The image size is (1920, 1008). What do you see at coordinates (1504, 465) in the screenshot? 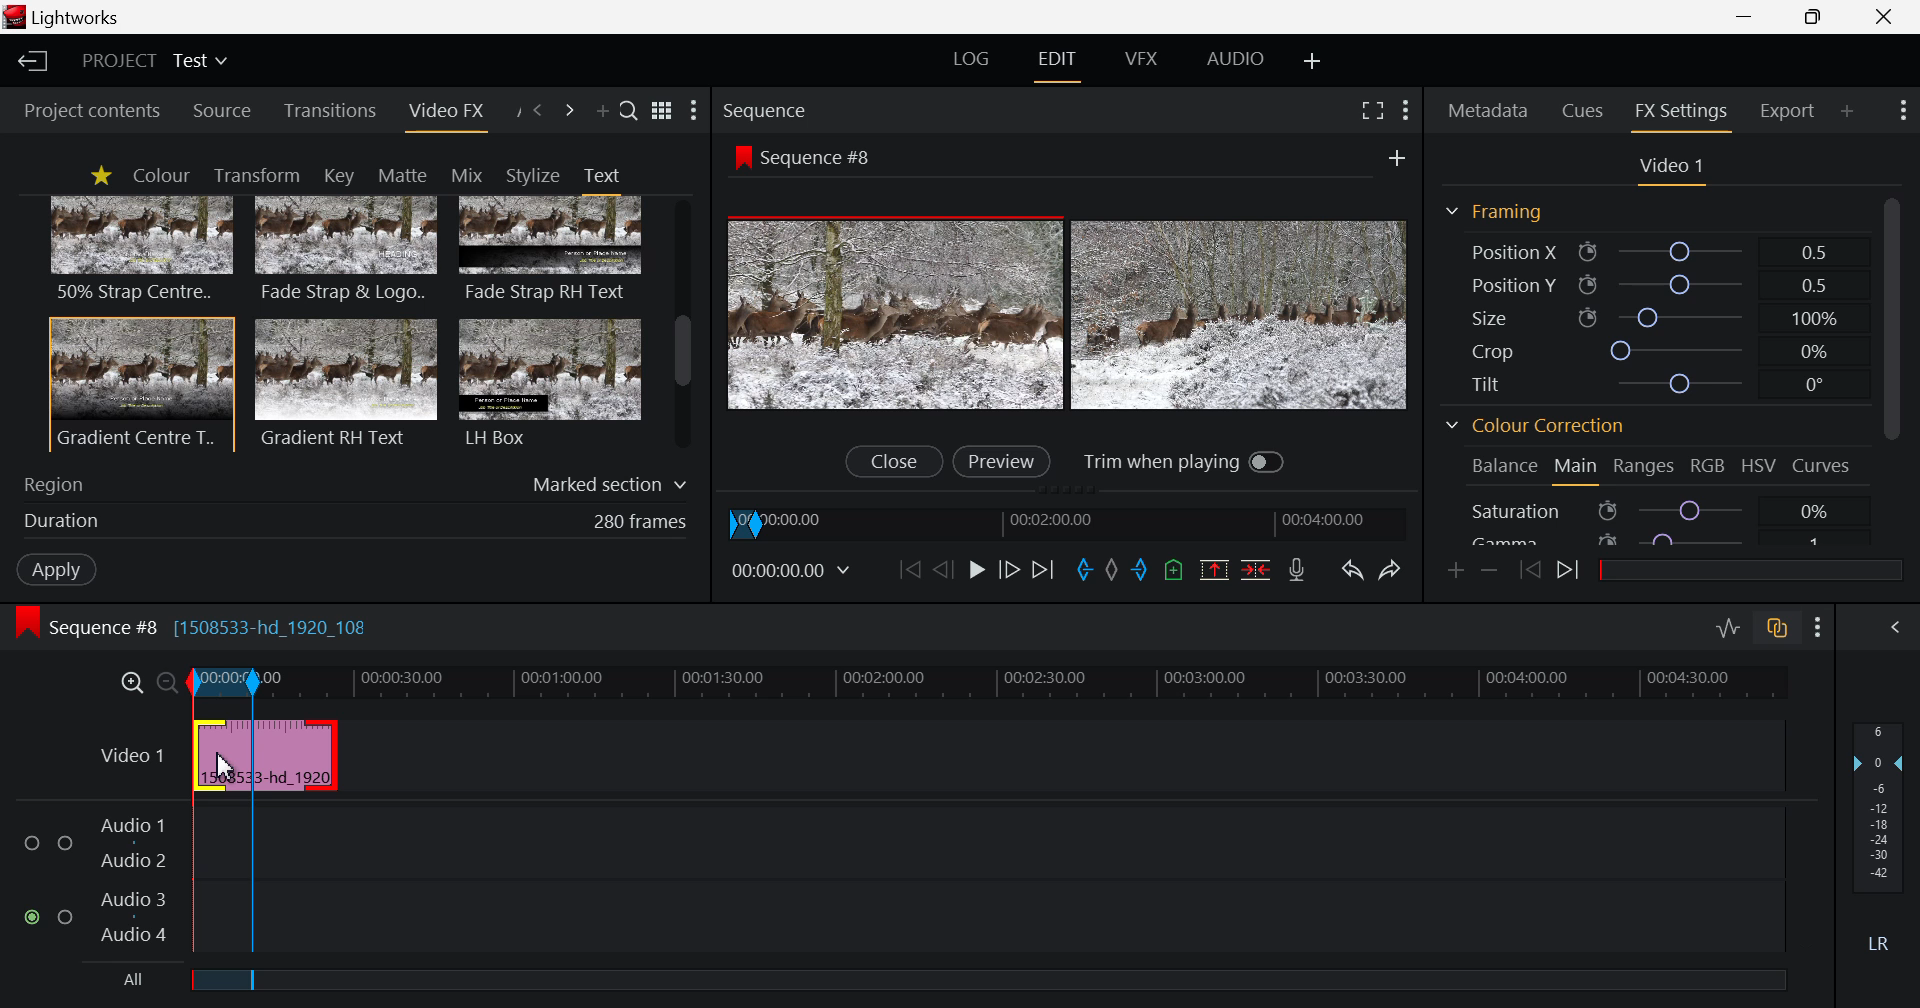
I see `Balance` at bounding box center [1504, 465].